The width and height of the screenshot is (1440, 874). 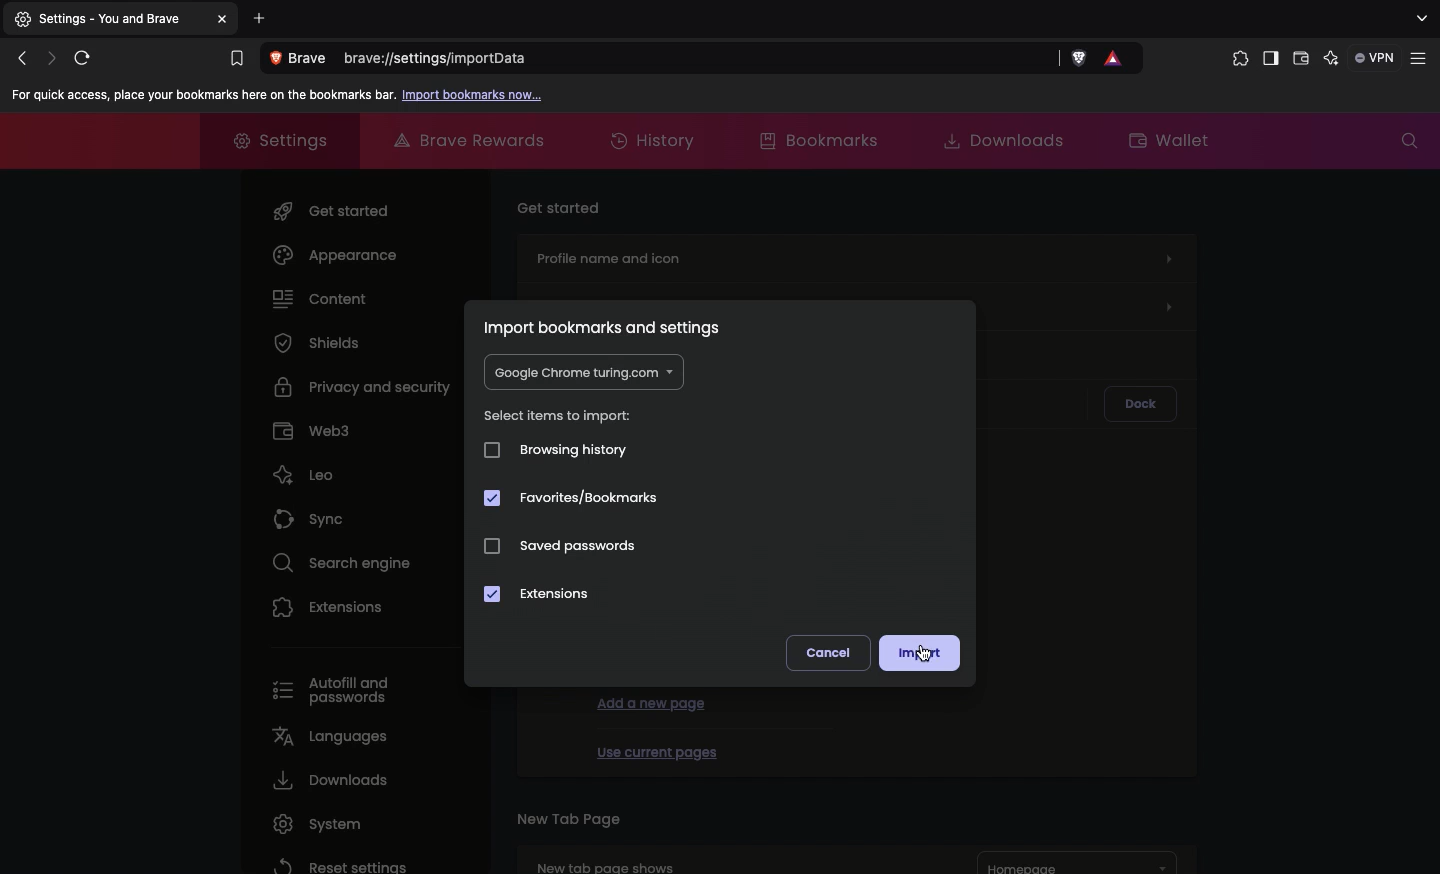 I want to click on Get started, so click(x=335, y=207).